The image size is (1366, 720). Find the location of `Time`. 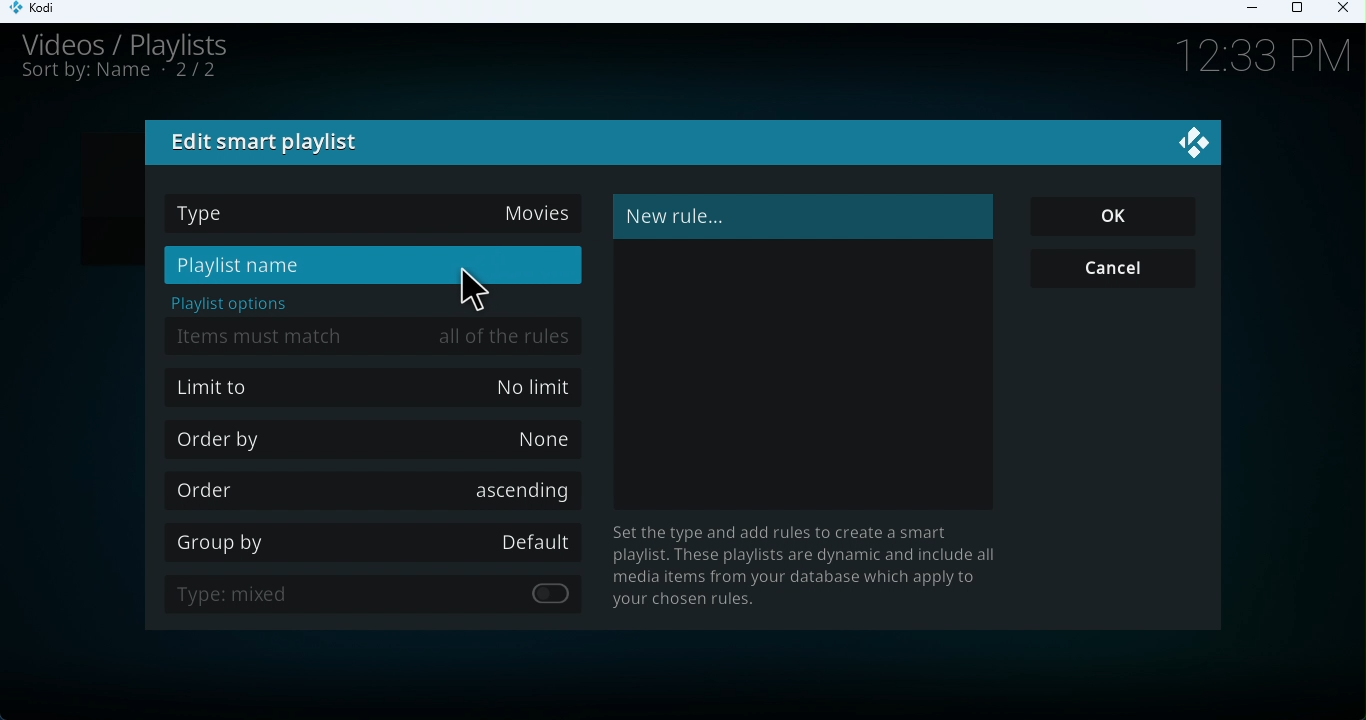

Time is located at coordinates (1252, 58).